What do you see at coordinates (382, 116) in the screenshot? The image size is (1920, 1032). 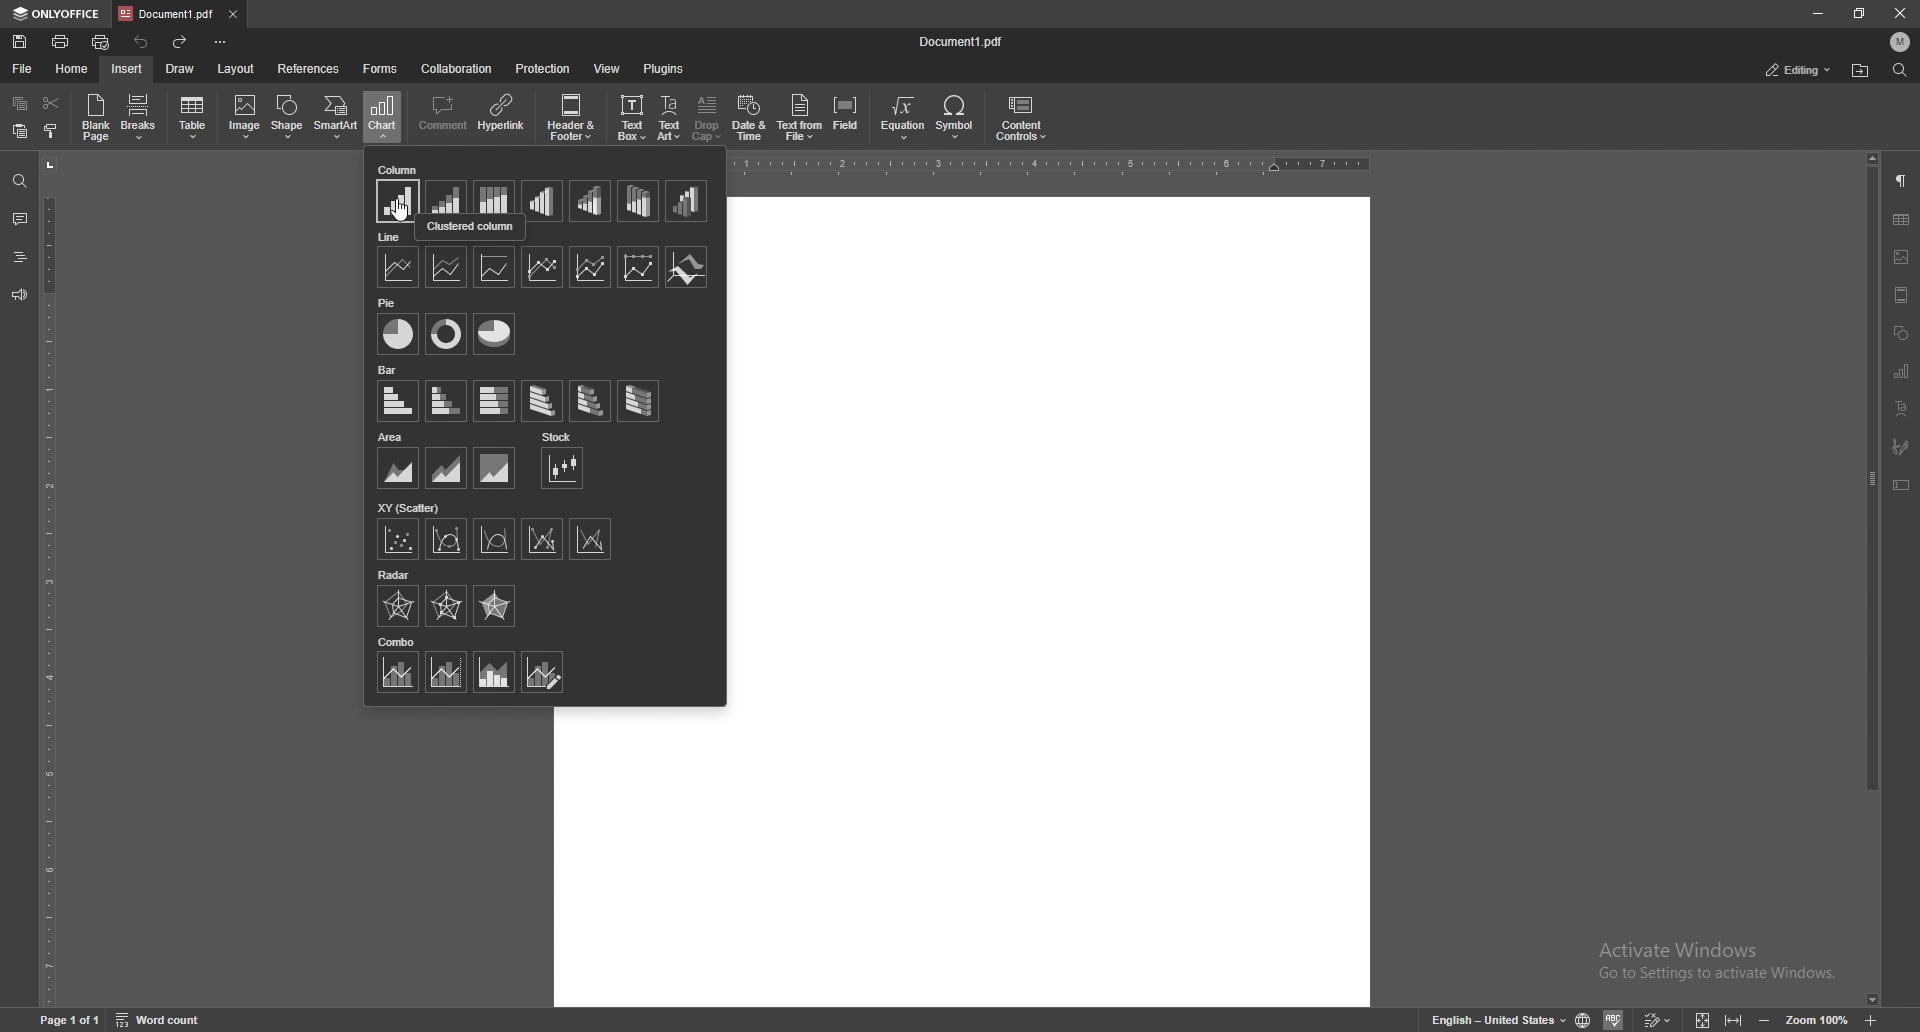 I see `chart` at bounding box center [382, 116].